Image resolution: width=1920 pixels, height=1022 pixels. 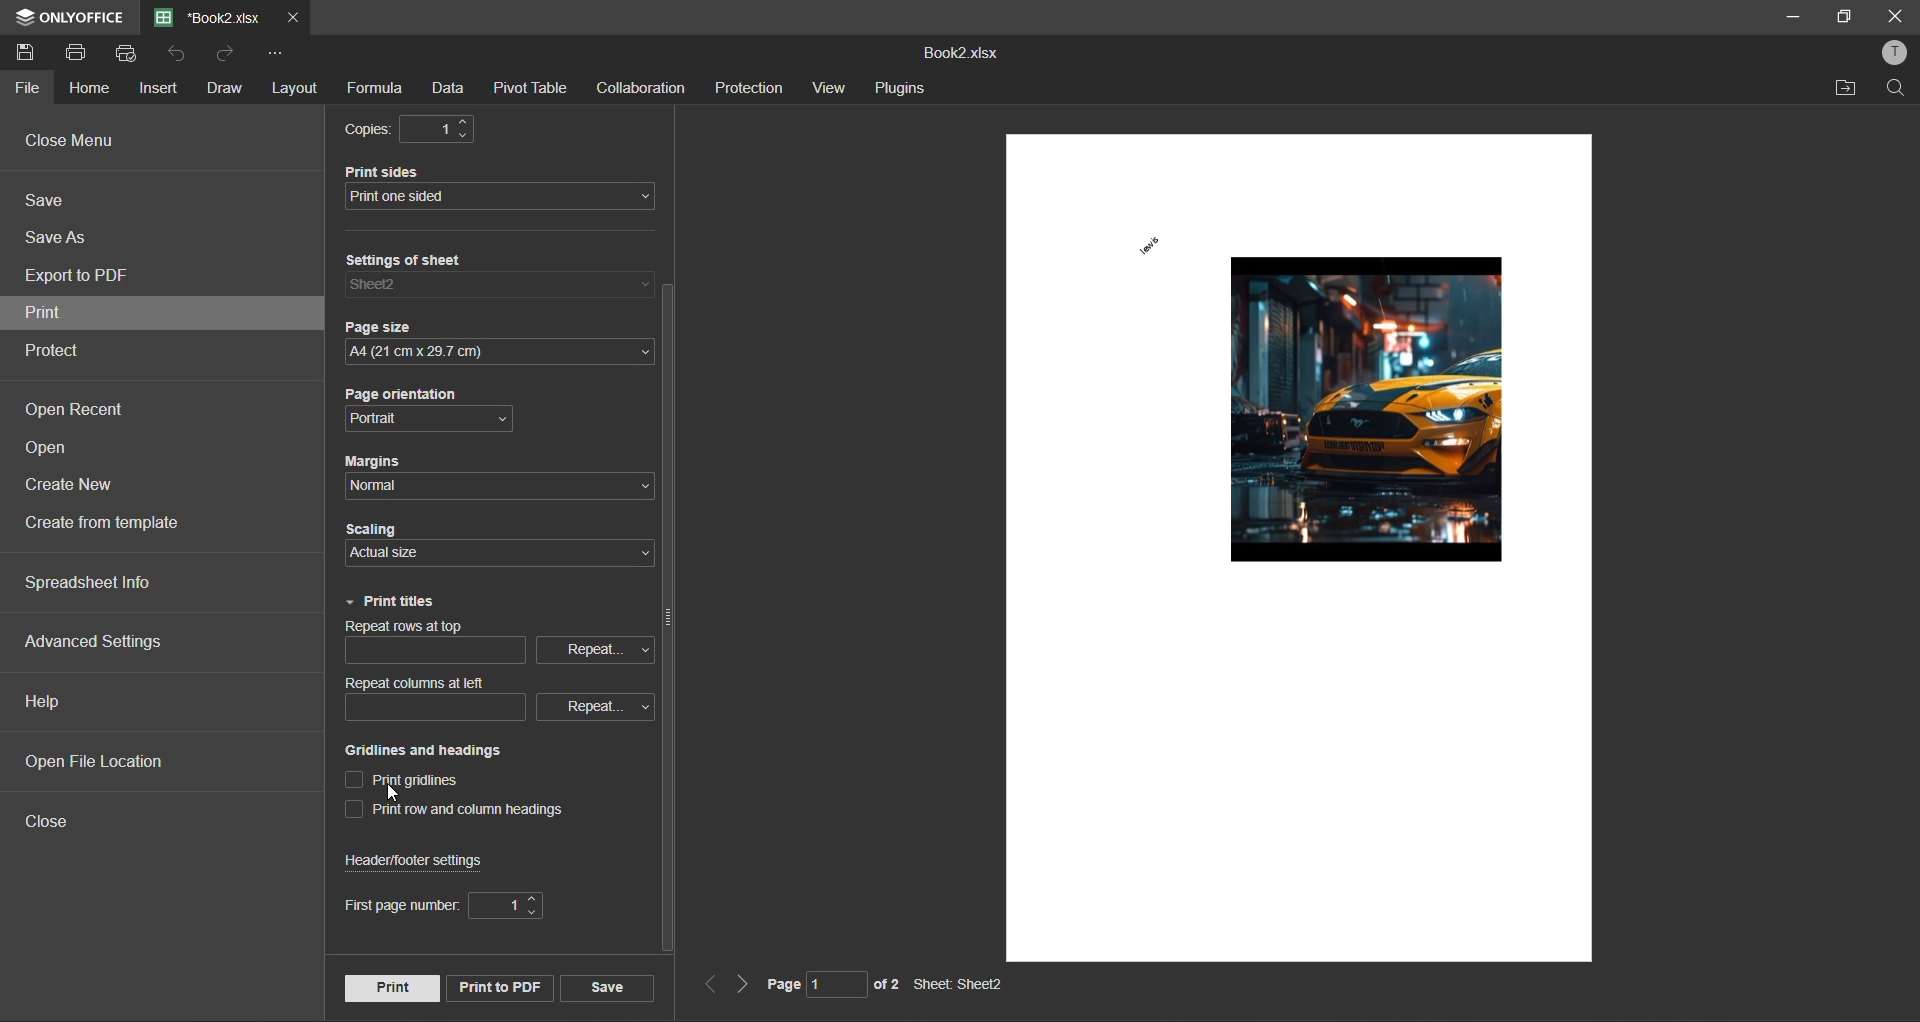 I want to click on pivot table, so click(x=528, y=87).